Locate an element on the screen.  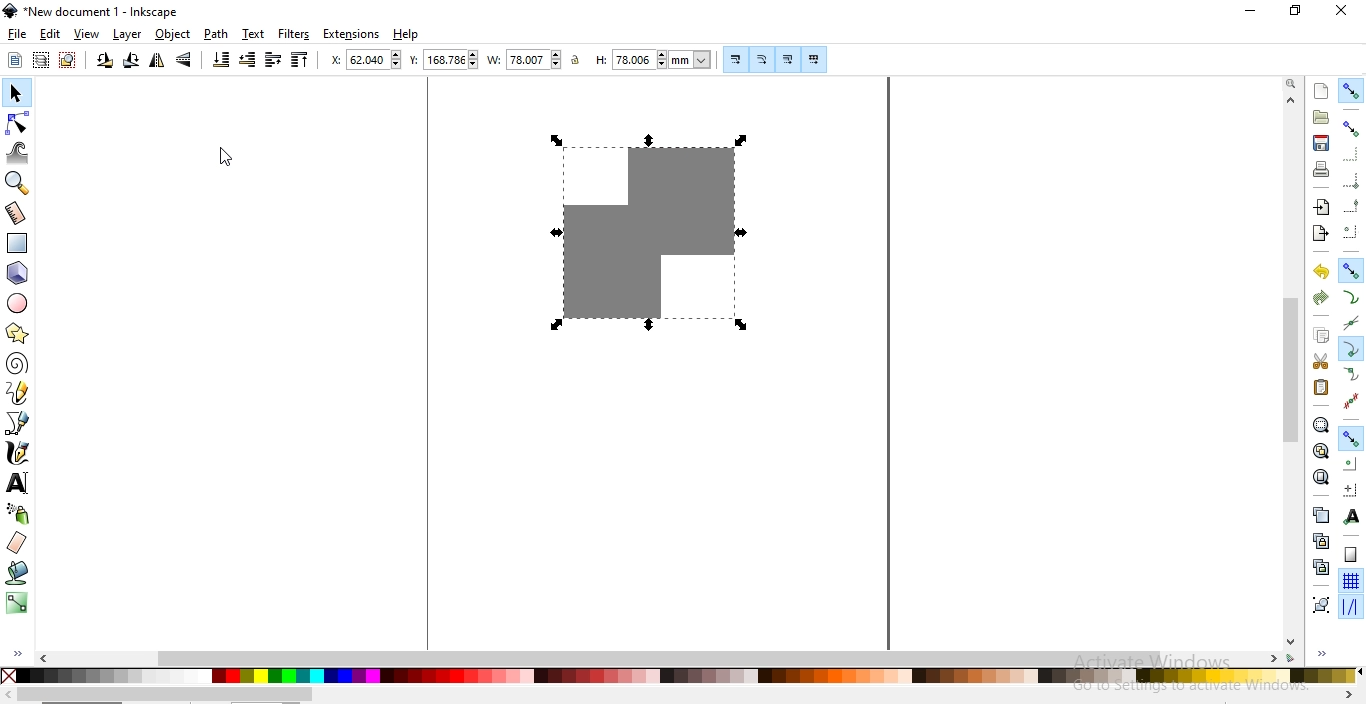
scale stroke width by same proportion is located at coordinates (733, 59).